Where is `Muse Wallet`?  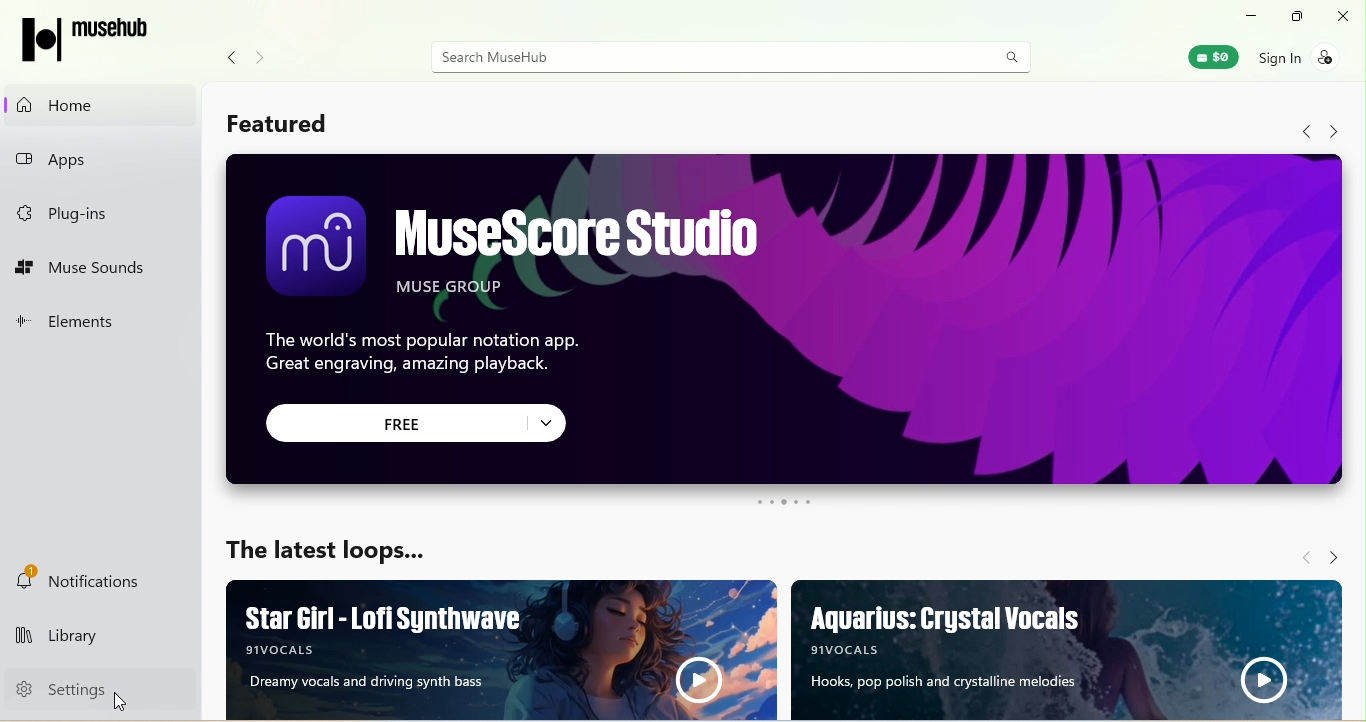 Muse Wallet is located at coordinates (1203, 56).